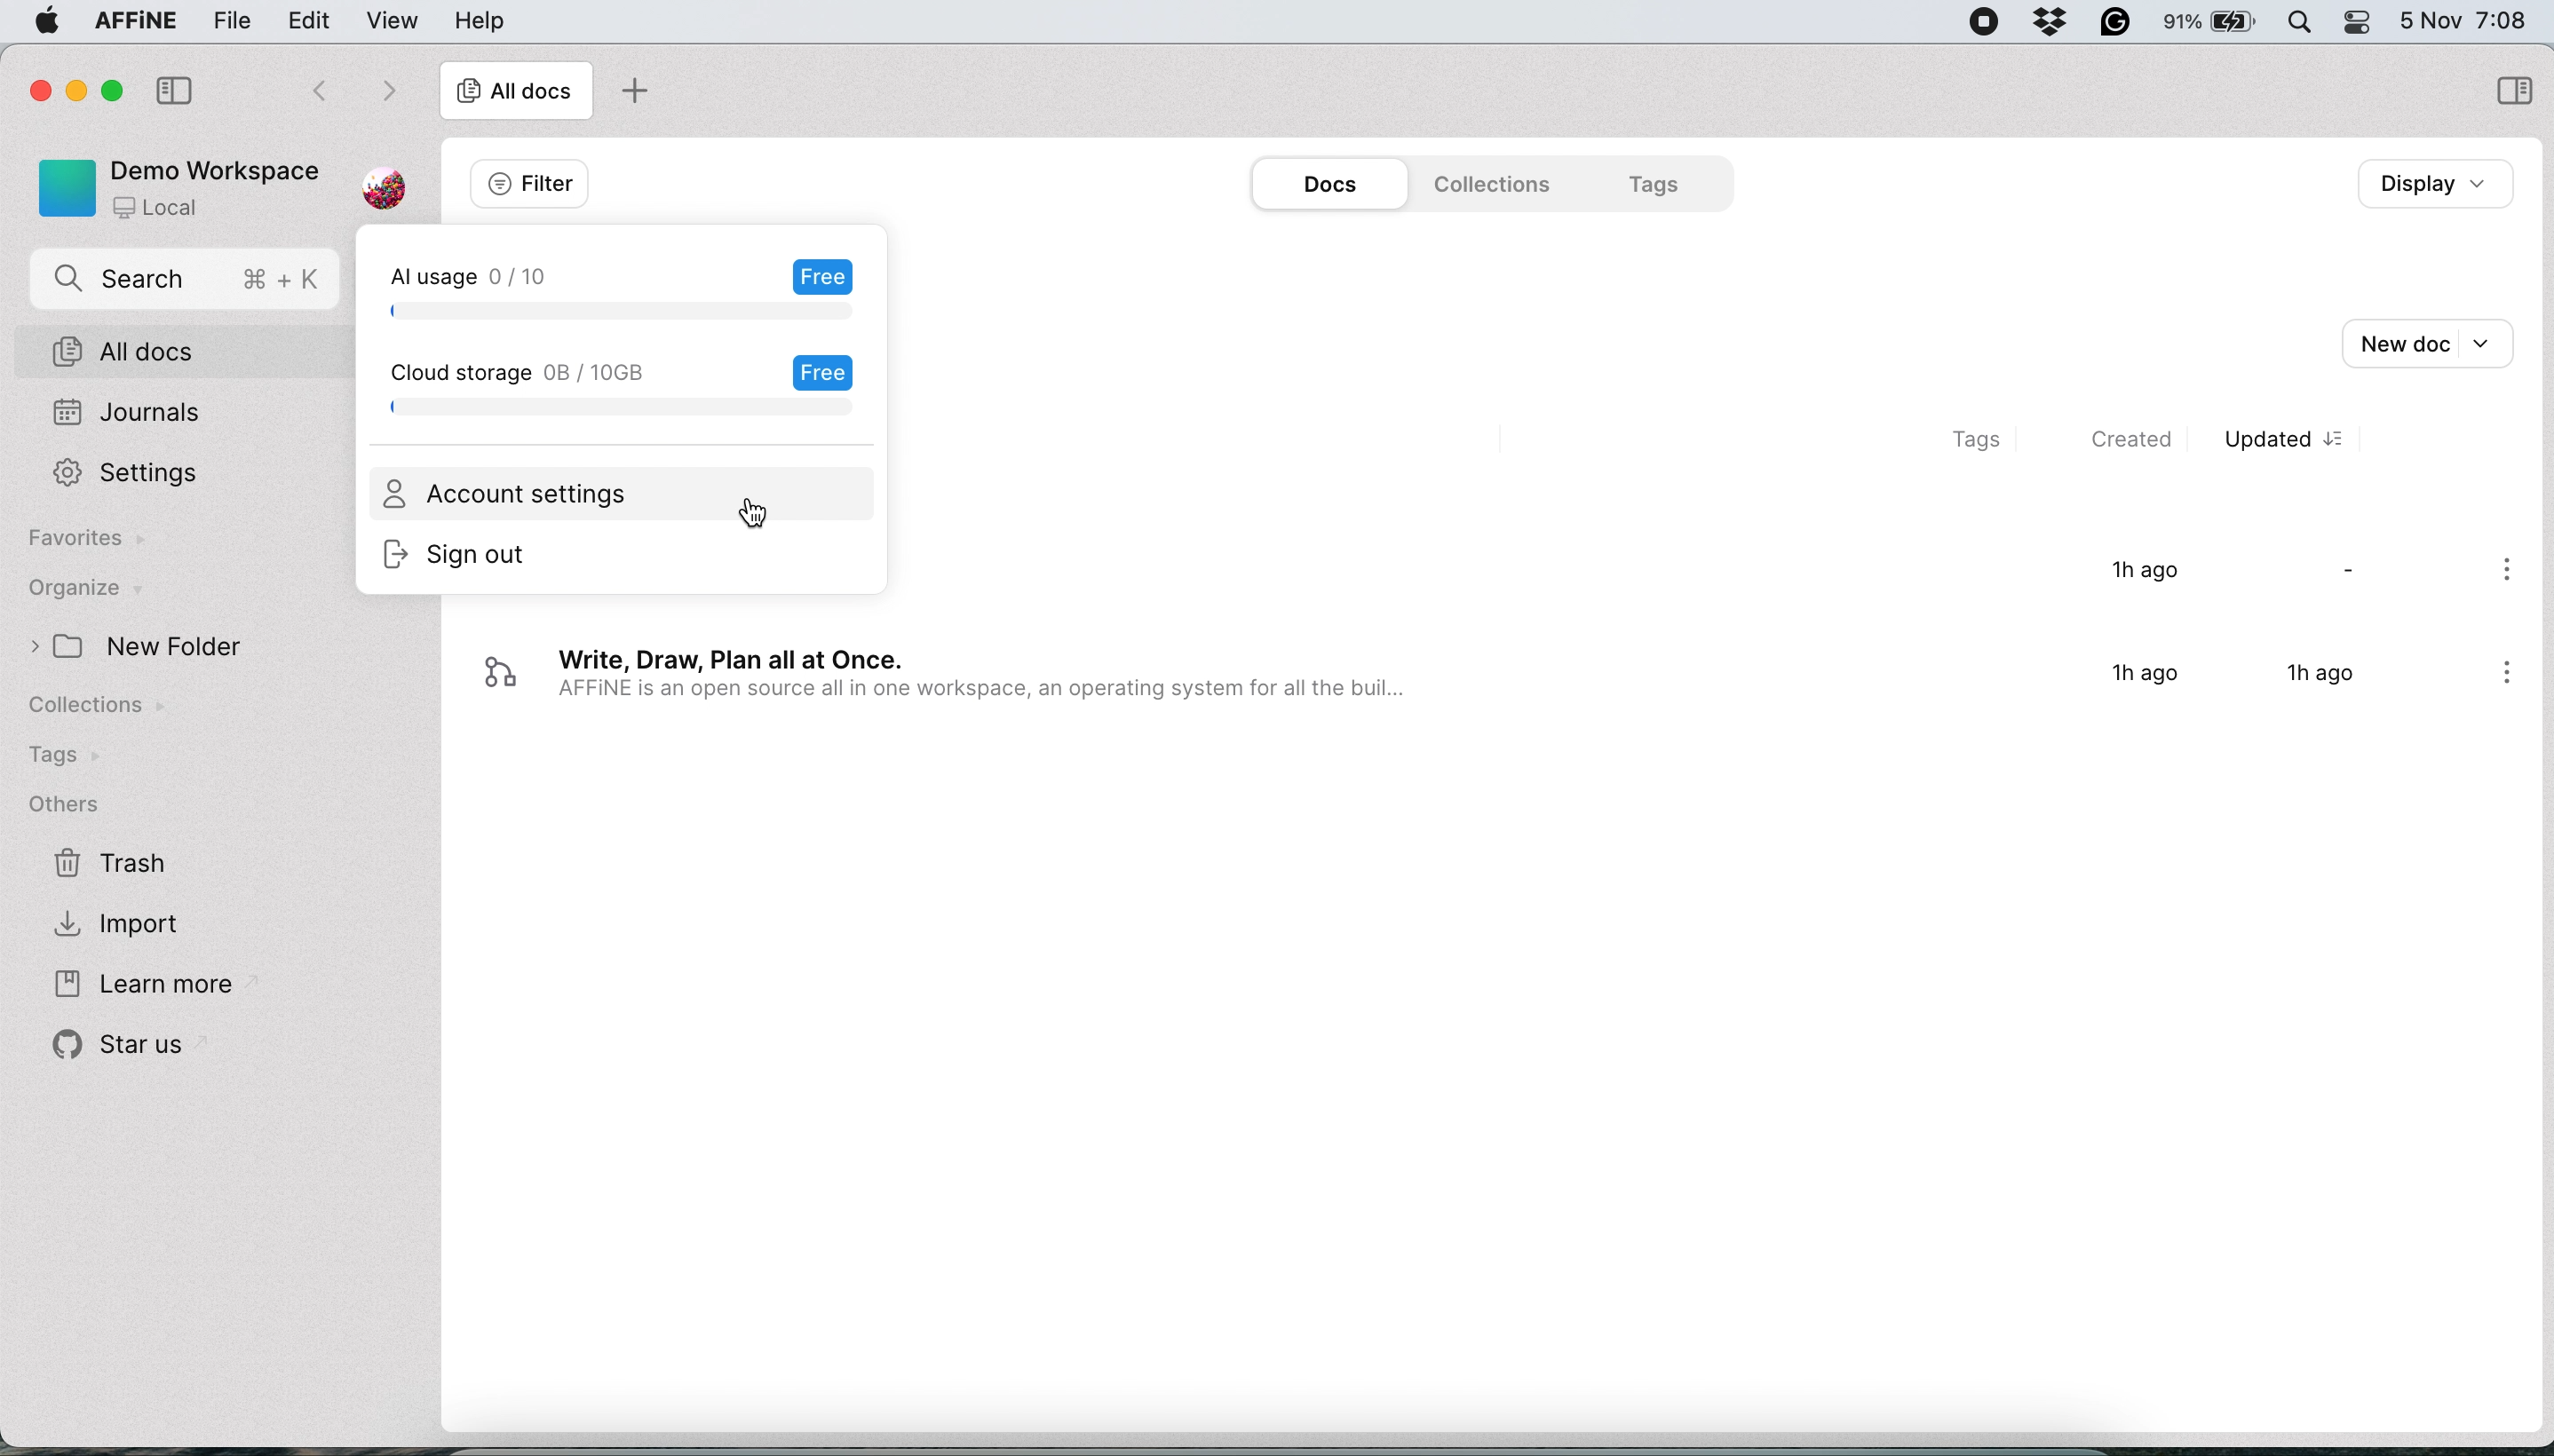  Describe the element at coordinates (37, 89) in the screenshot. I see `close` at that location.